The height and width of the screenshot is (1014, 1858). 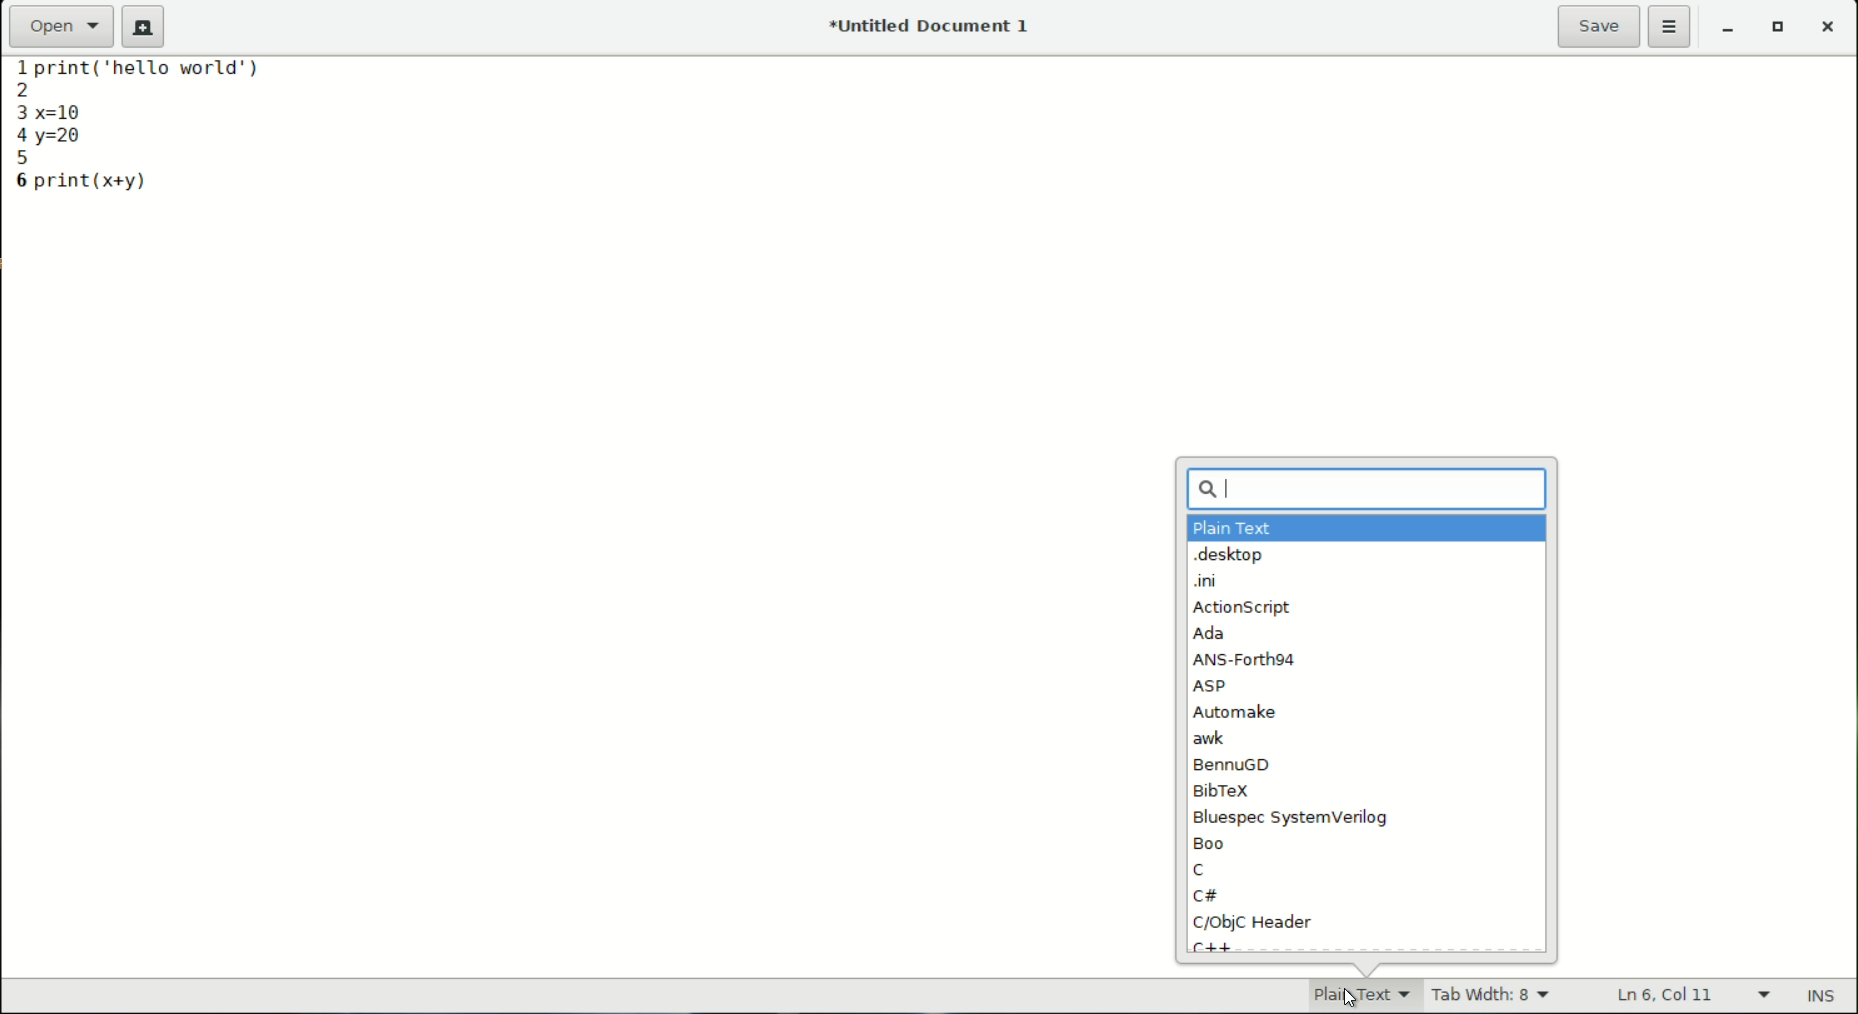 What do you see at coordinates (1232, 529) in the screenshot?
I see `plain text` at bounding box center [1232, 529].